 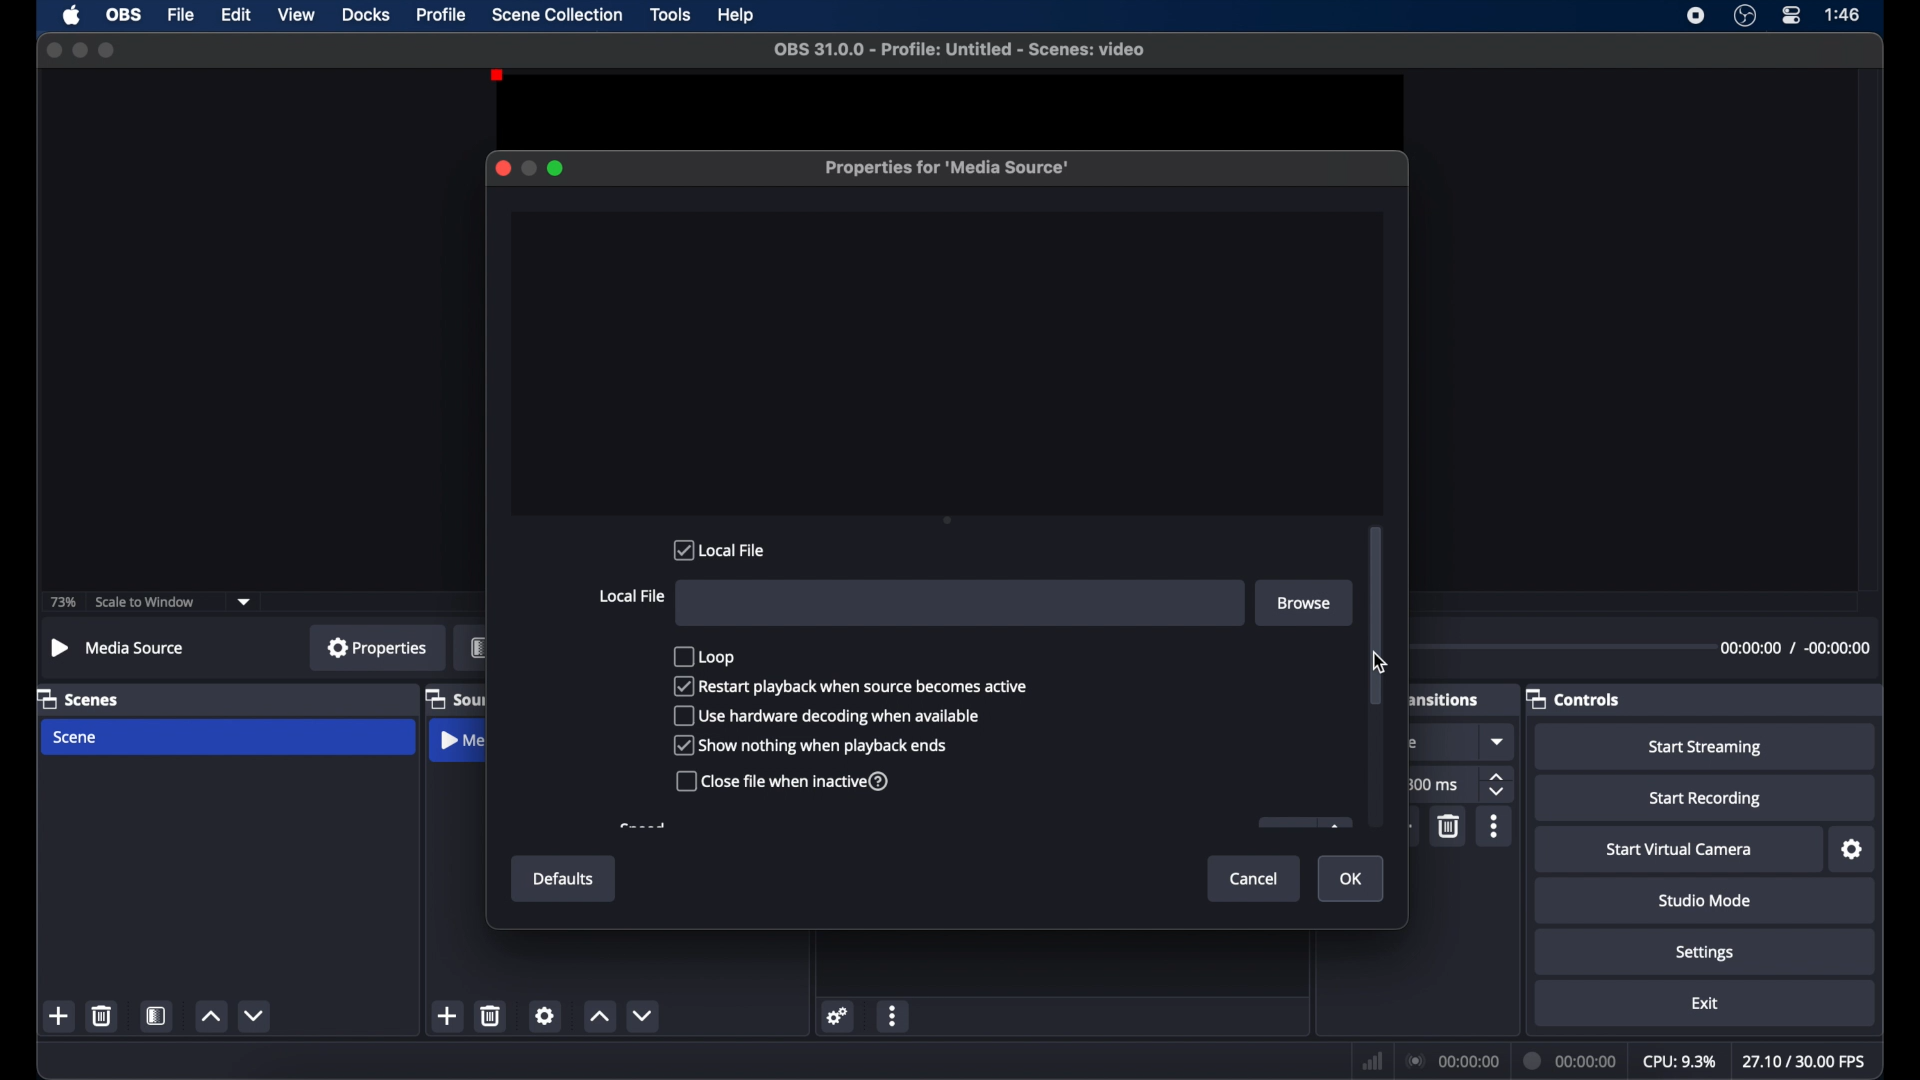 What do you see at coordinates (235, 16) in the screenshot?
I see `edit` at bounding box center [235, 16].